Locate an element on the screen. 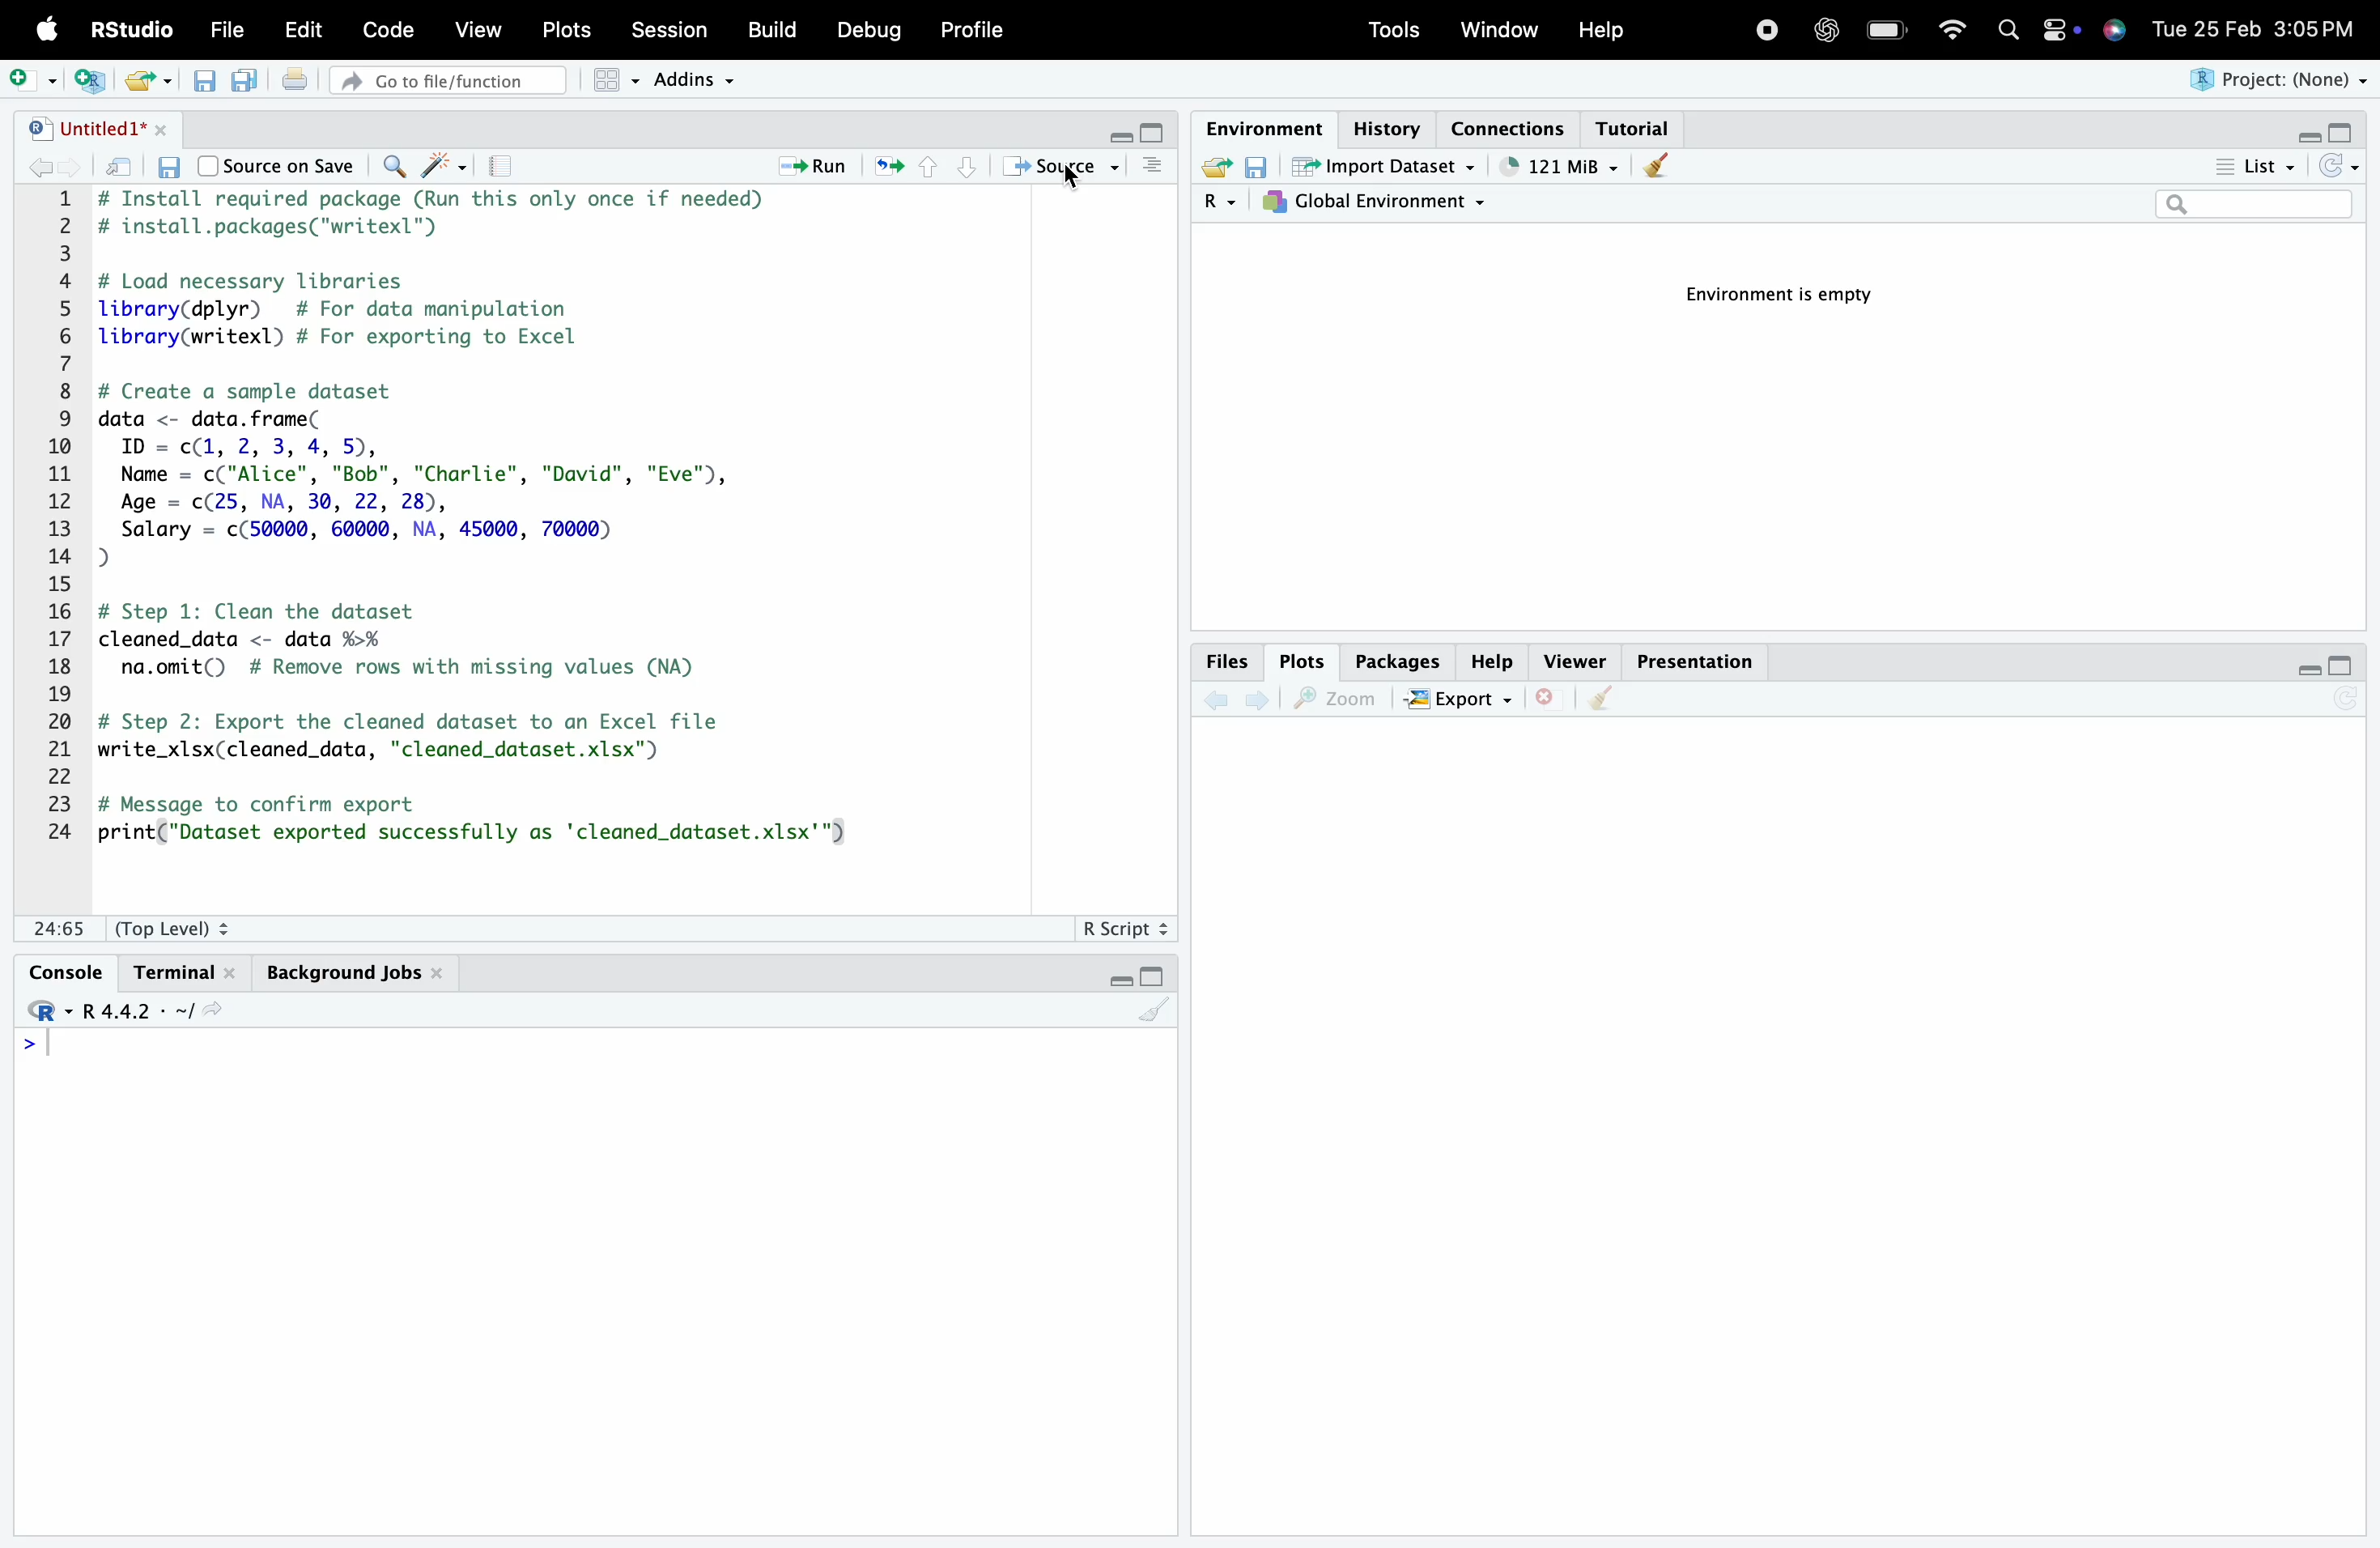  Recording is located at coordinates (1766, 32).